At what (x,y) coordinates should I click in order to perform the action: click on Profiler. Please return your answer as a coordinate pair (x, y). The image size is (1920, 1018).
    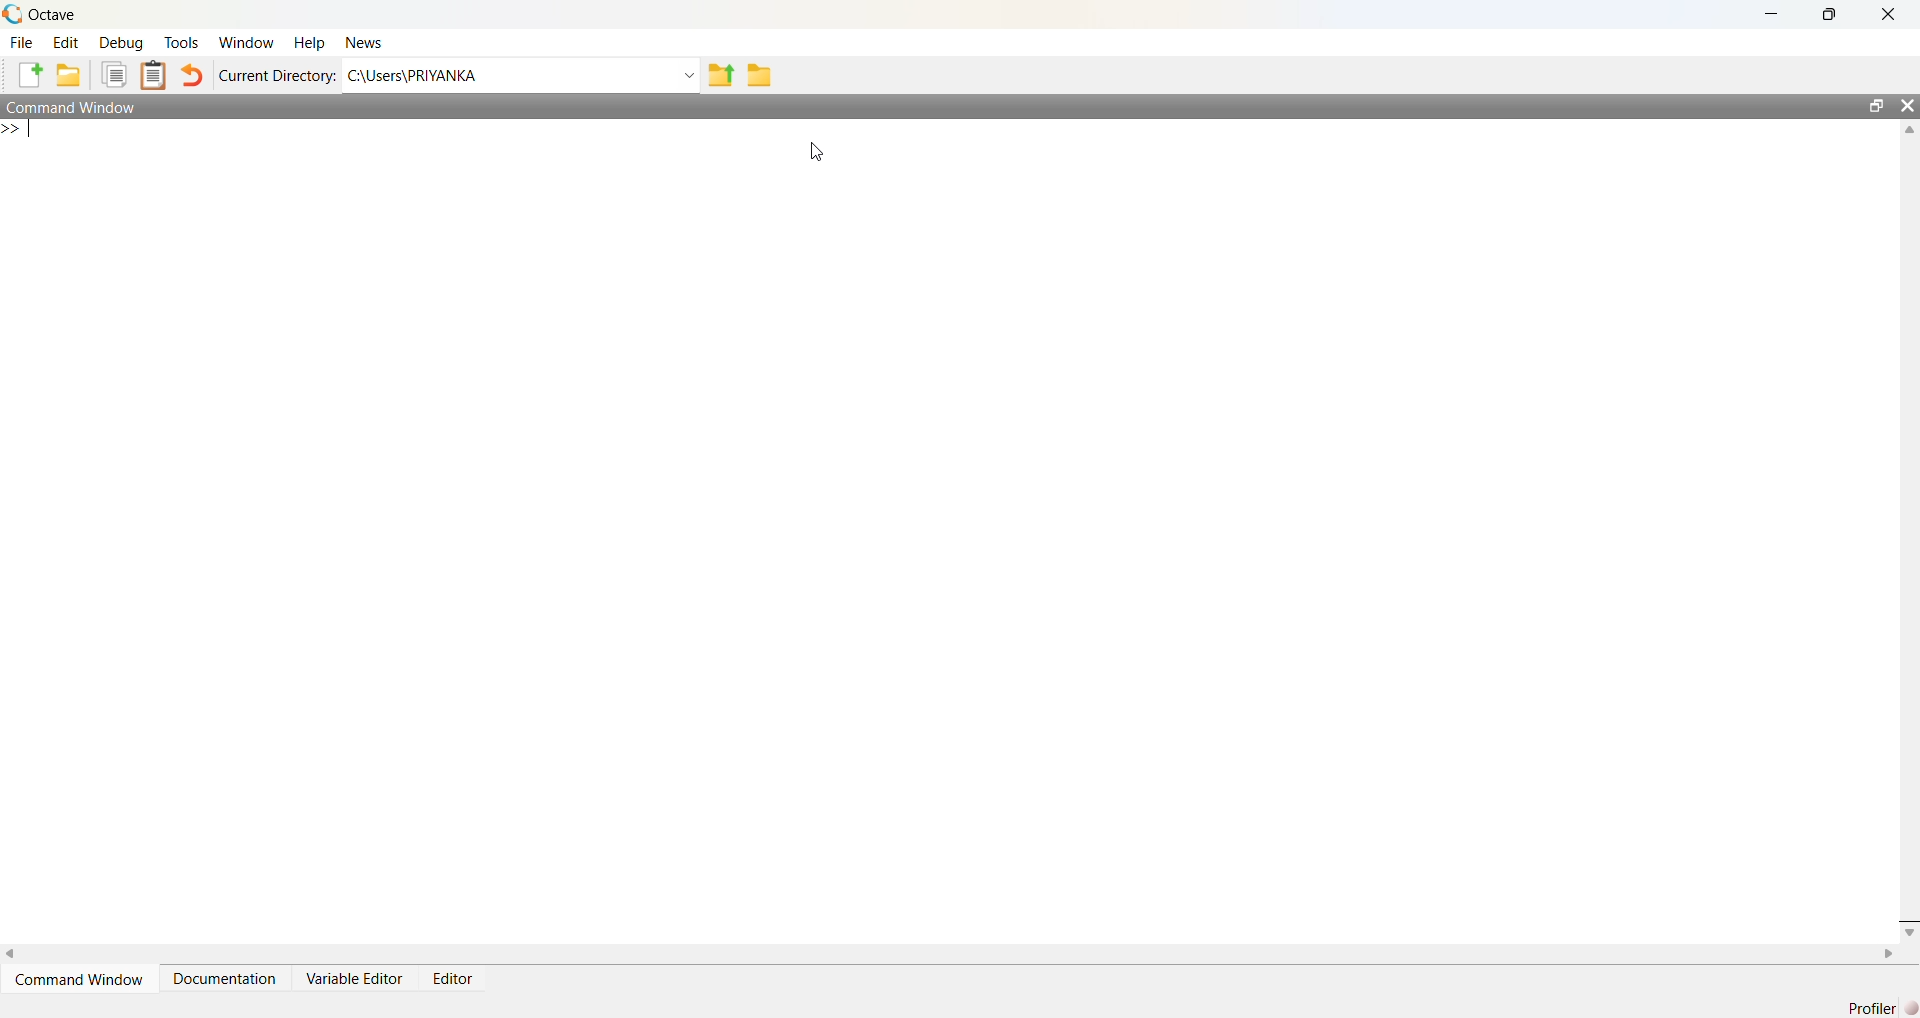
    Looking at the image, I should click on (1873, 1008).